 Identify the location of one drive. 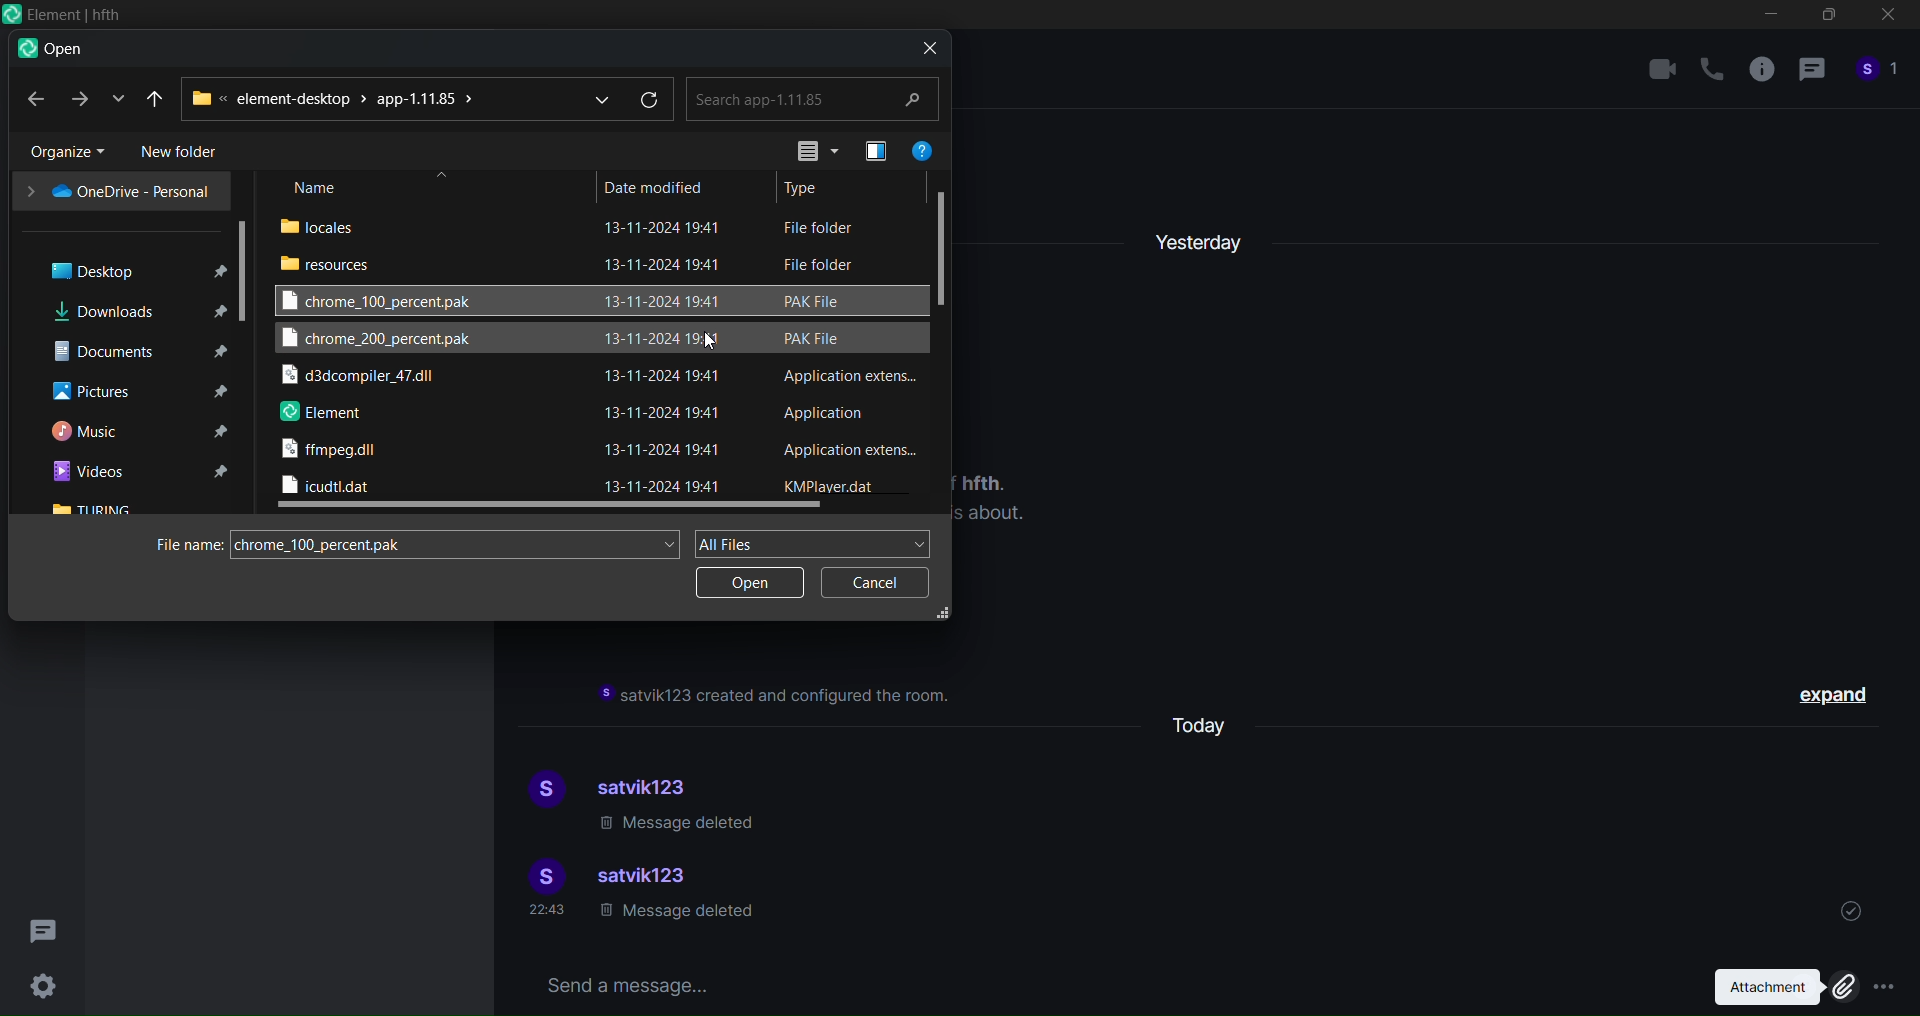
(117, 191).